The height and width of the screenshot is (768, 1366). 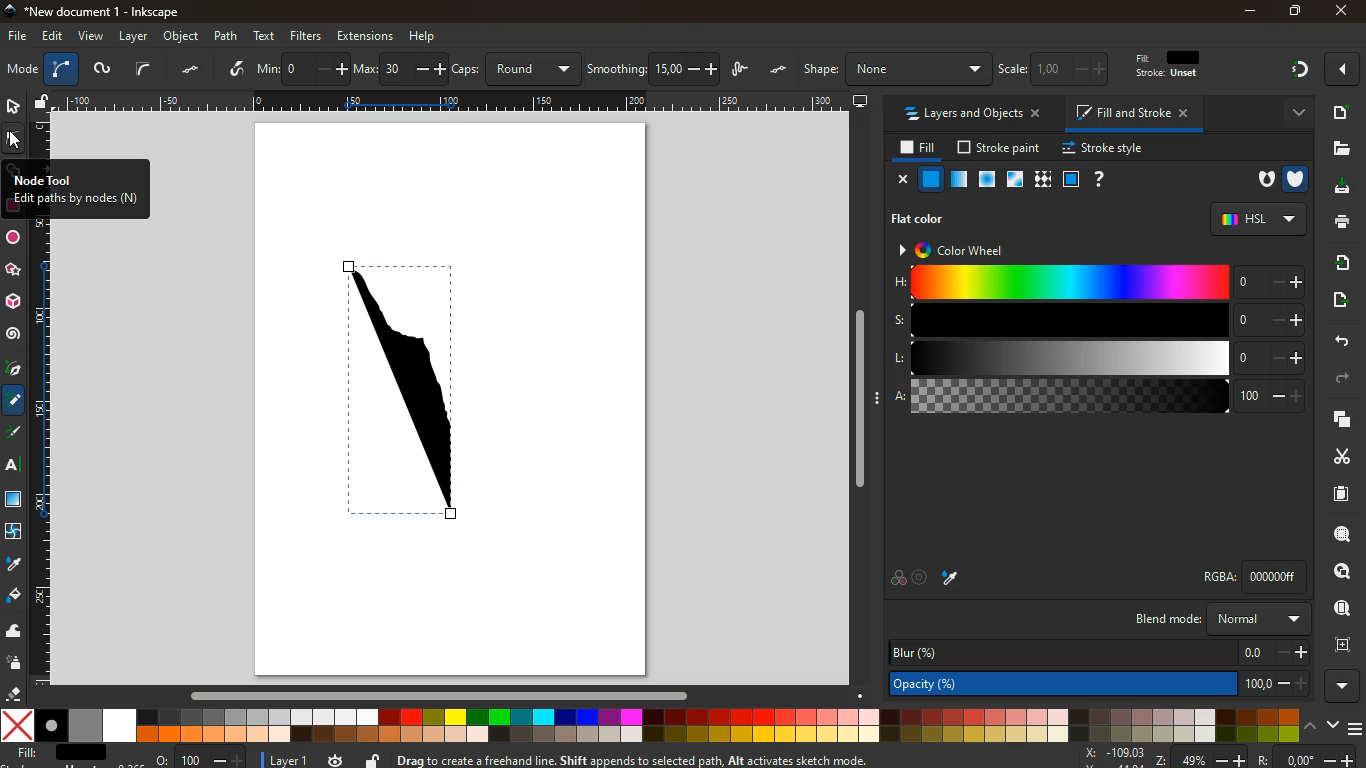 I want to click on node tool, so click(x=76, y=189).